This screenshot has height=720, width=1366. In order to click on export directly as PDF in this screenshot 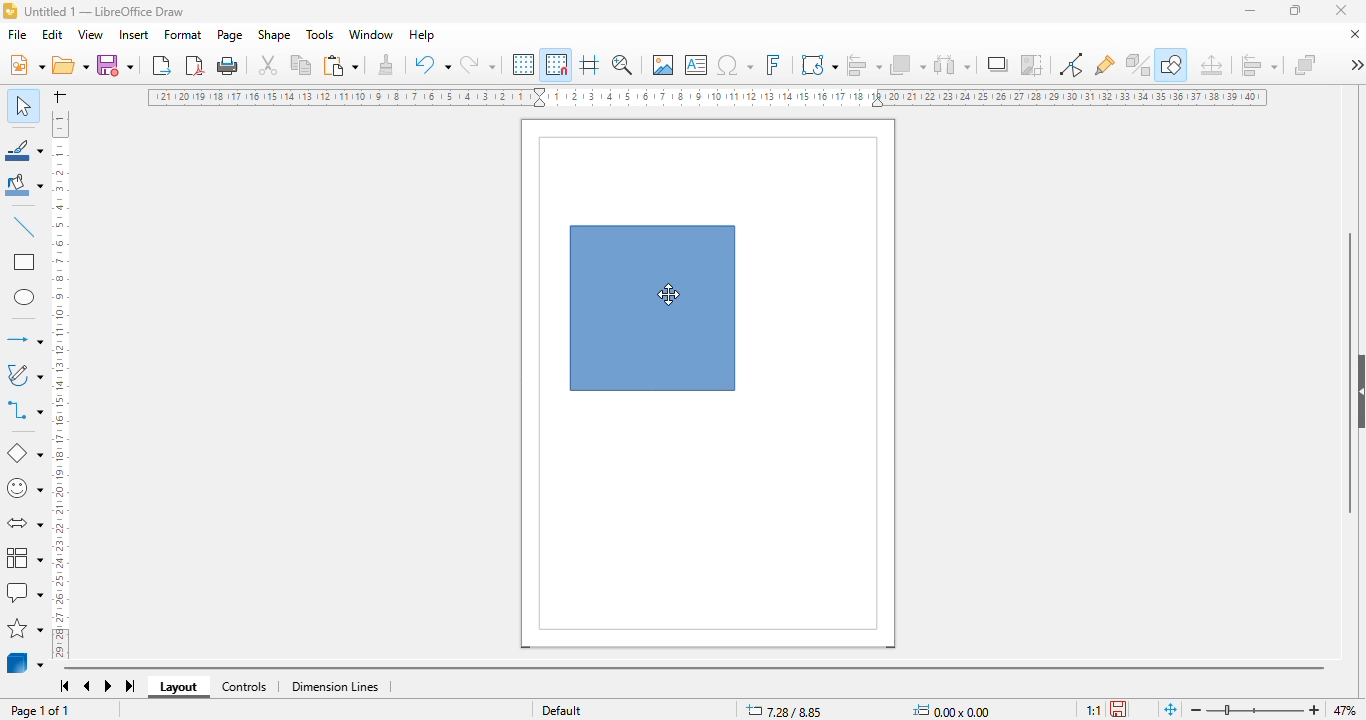, I will do `click(196, 65)`.